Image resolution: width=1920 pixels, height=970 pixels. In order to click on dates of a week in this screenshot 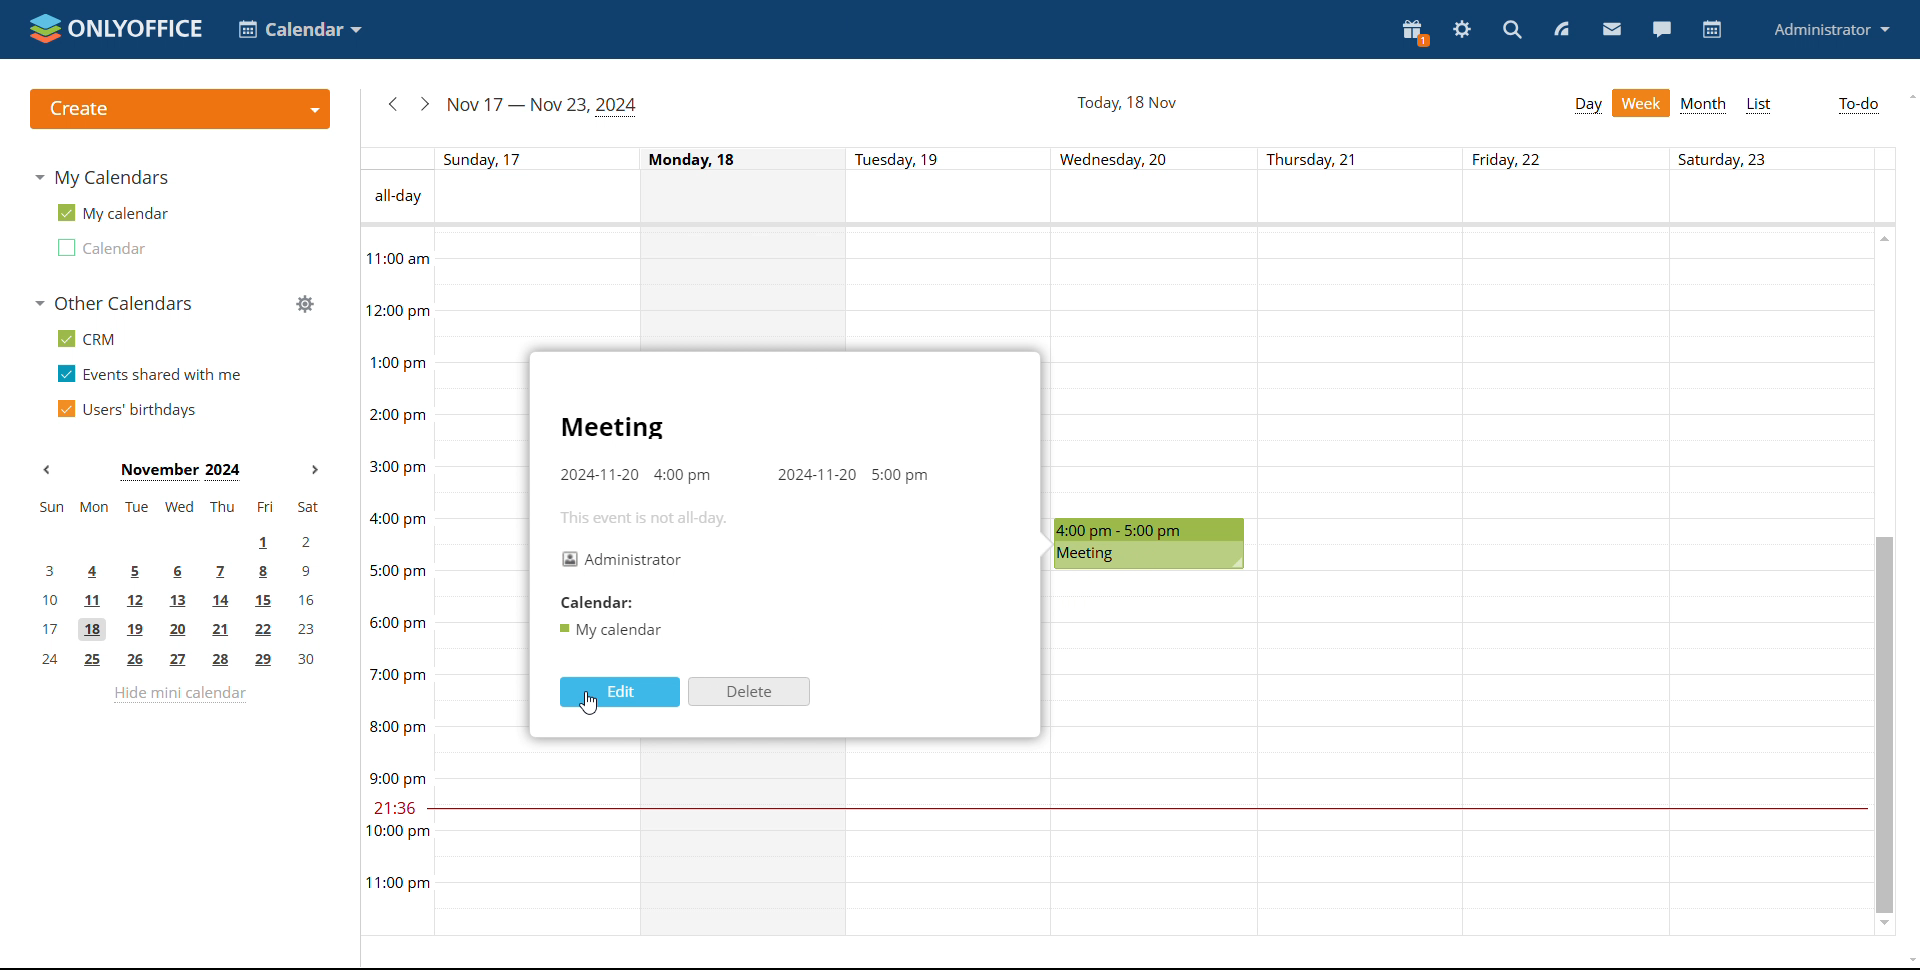, I will do `click(1163, 158)`.